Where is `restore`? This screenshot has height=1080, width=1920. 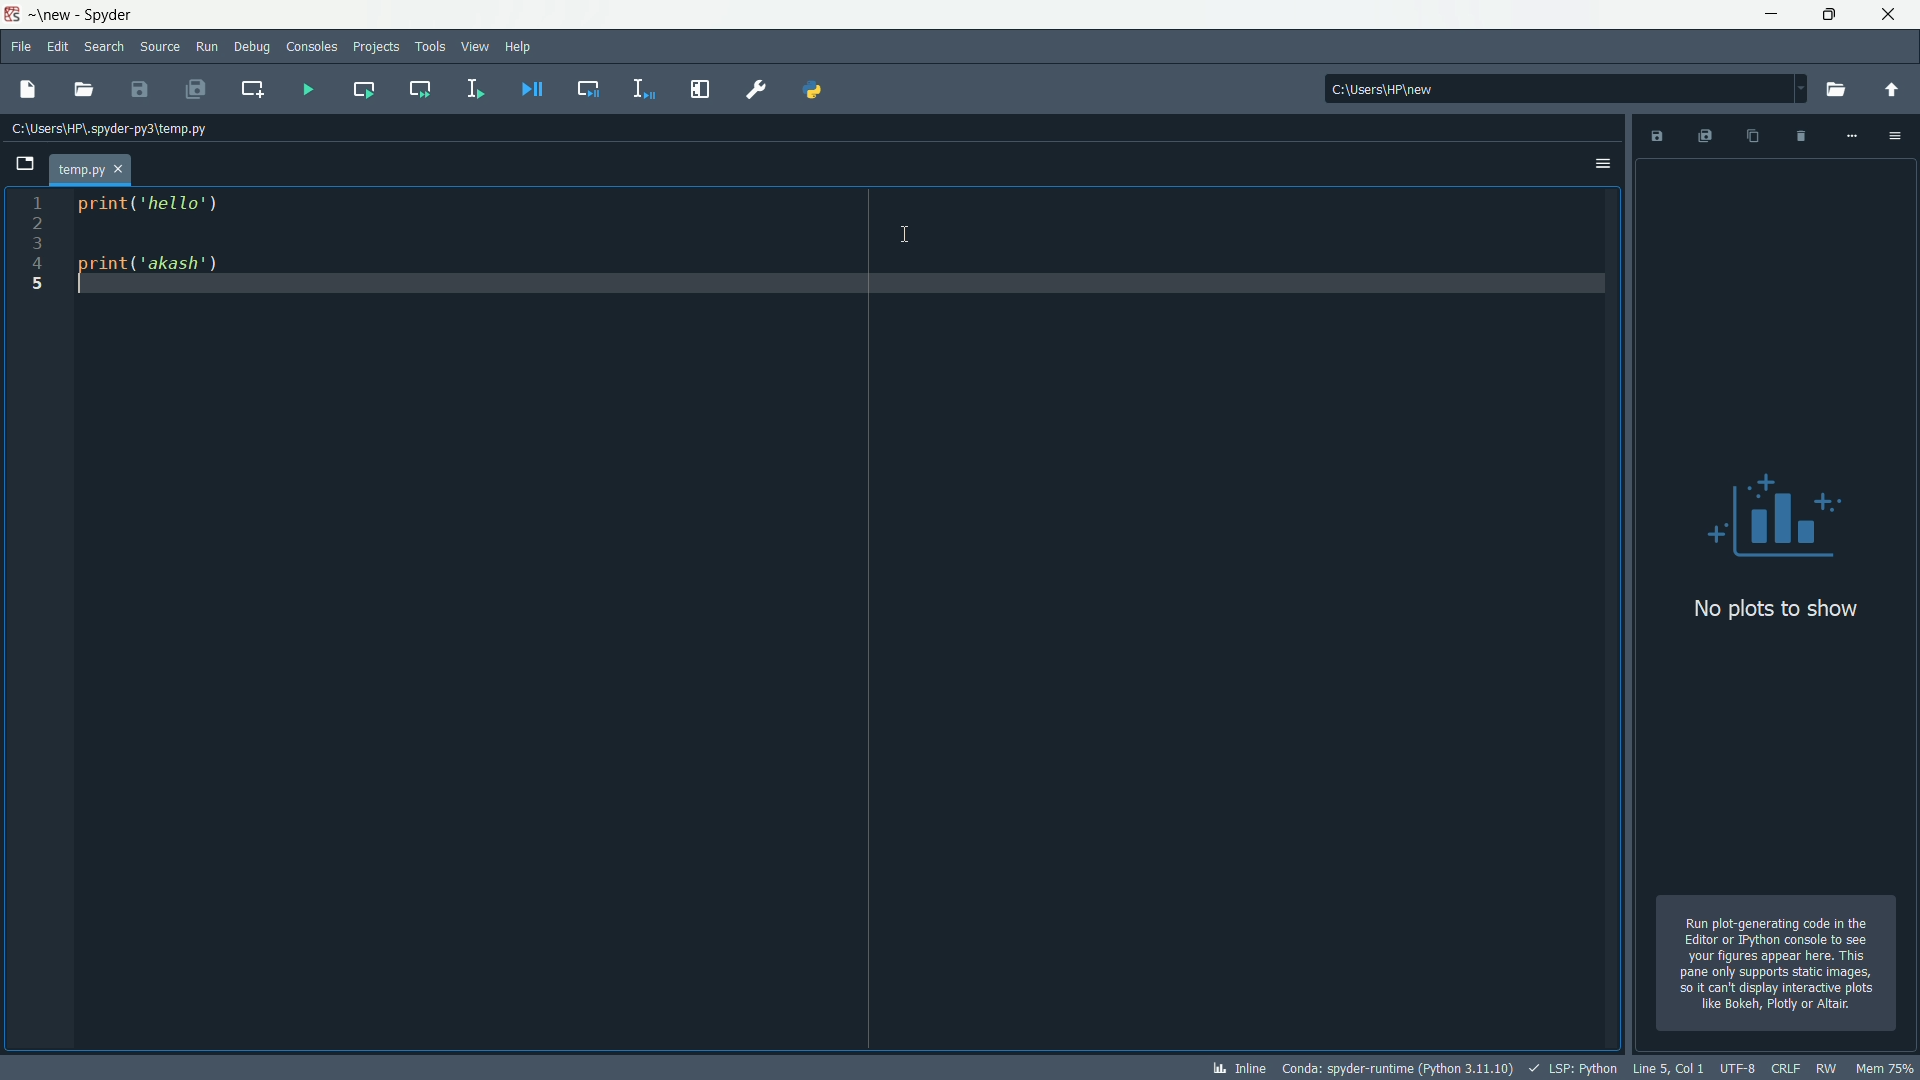 restore is located at coordinates (1830, 15).